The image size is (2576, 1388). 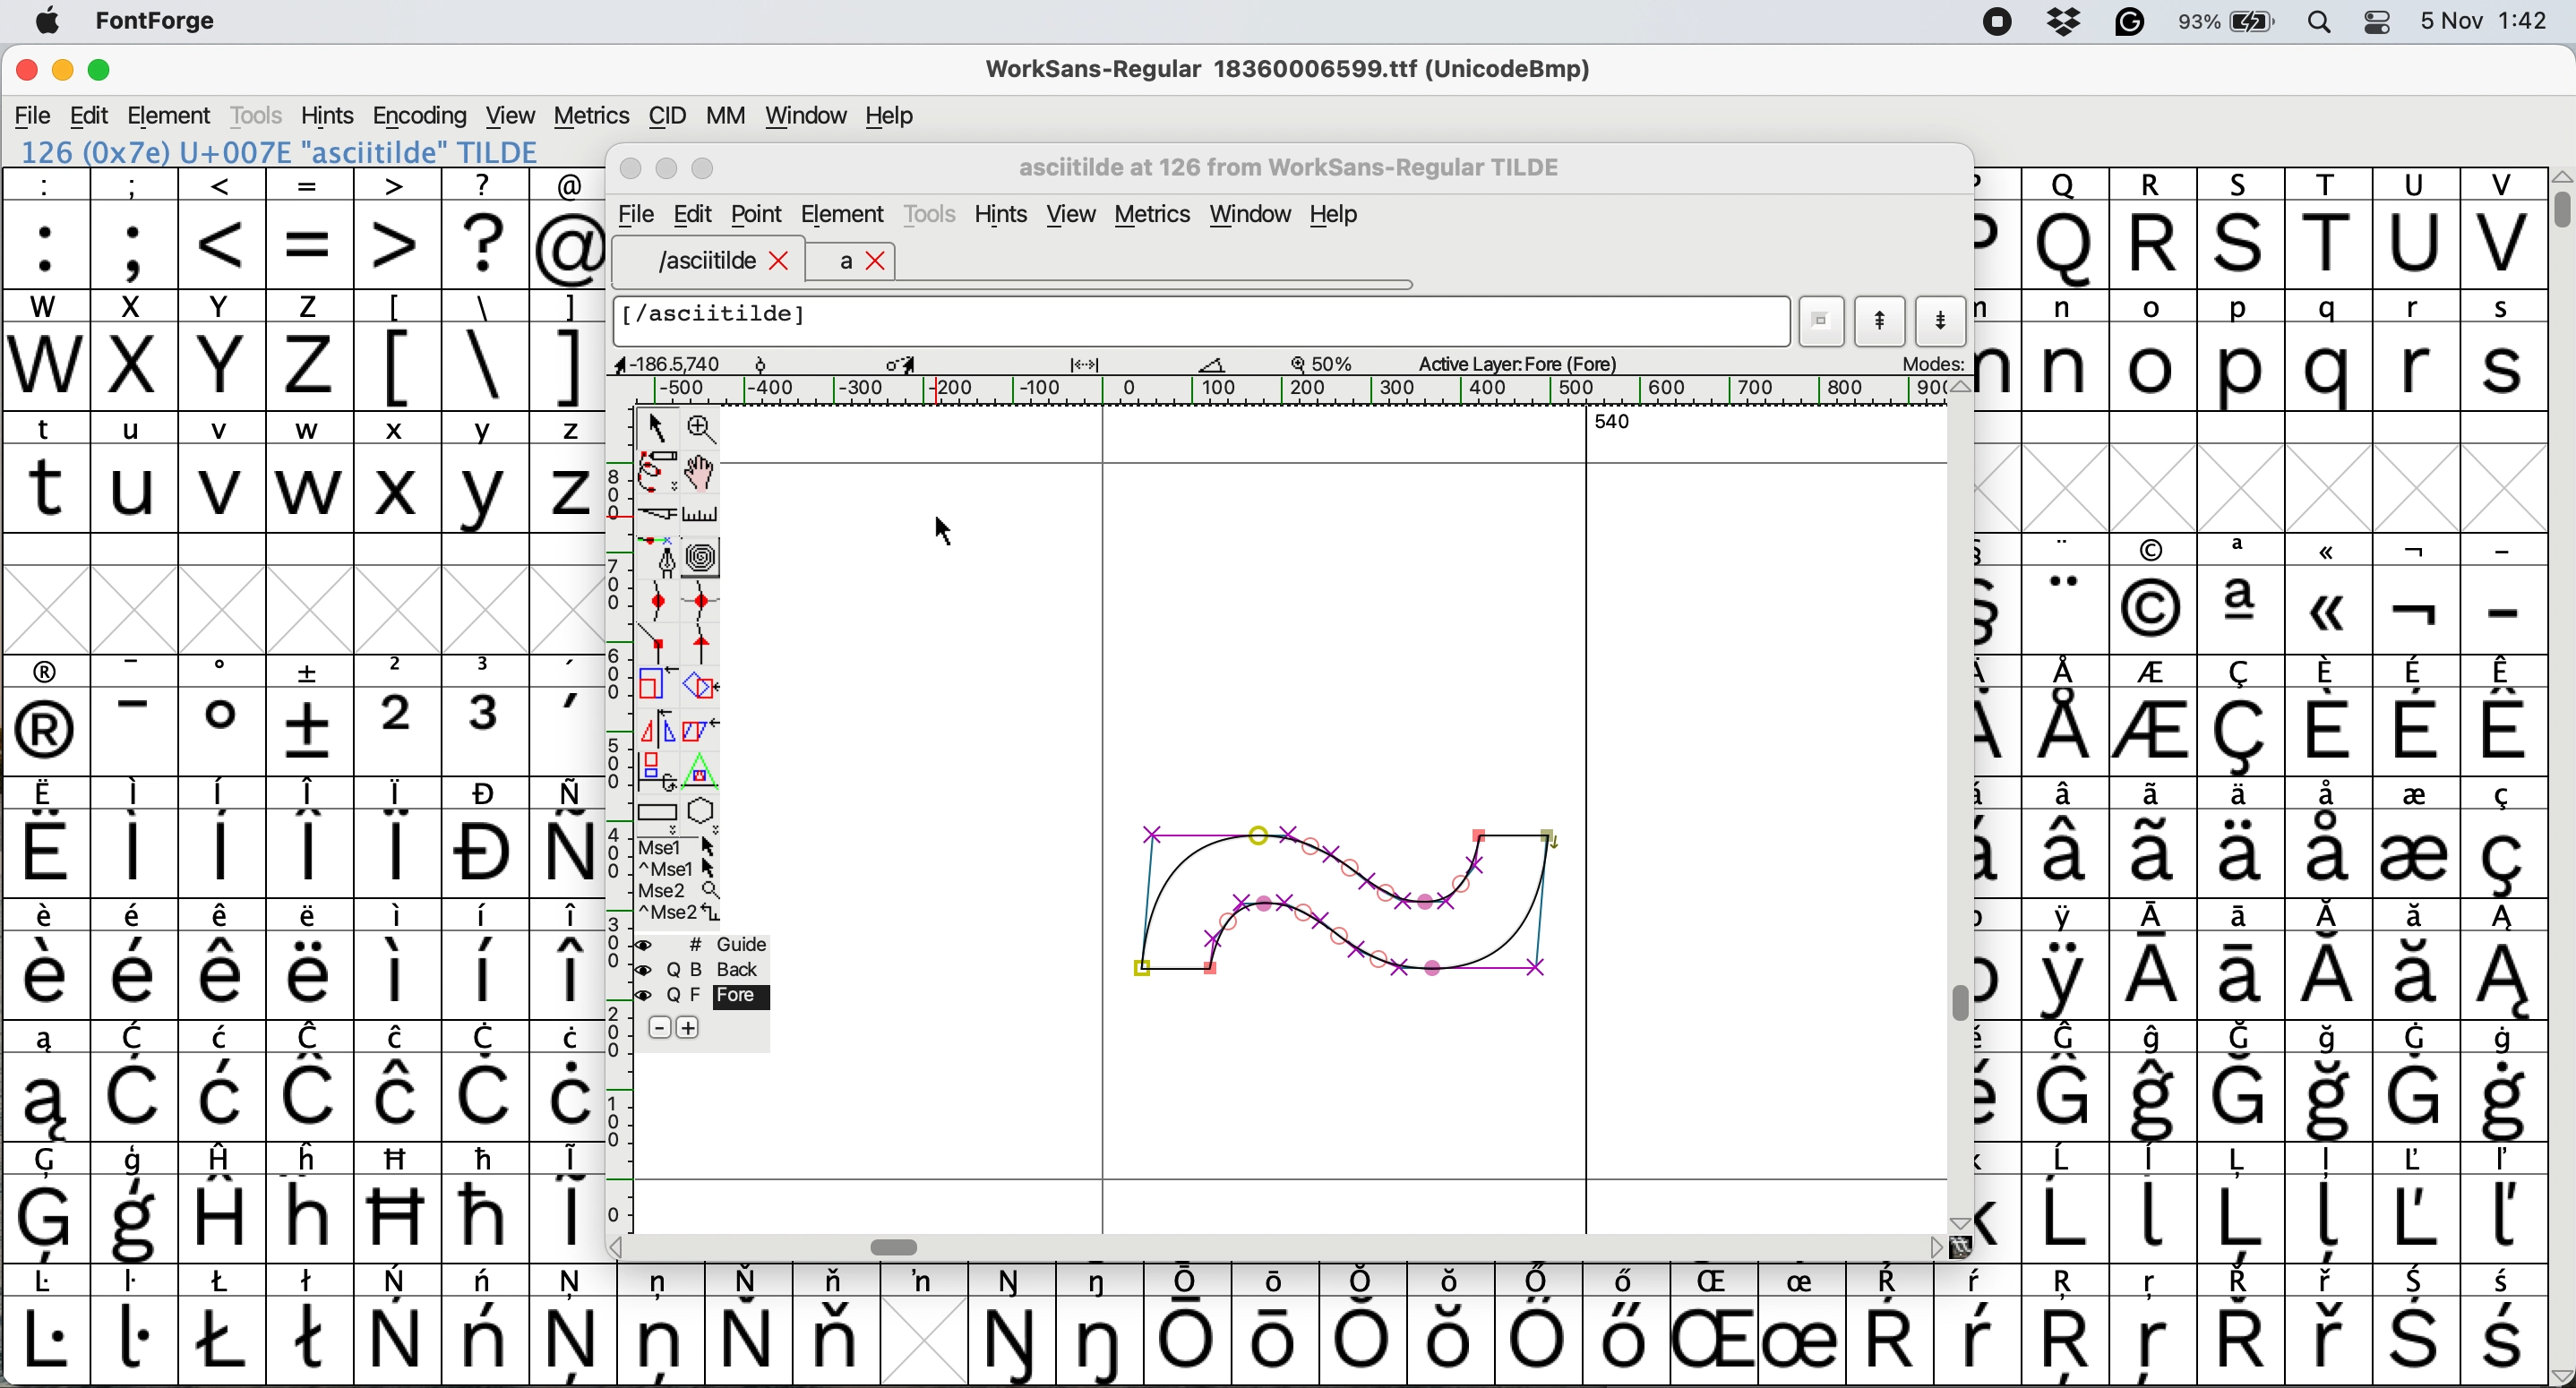 What do you see at coordinates (2153, 229) in the screenshot?
I see `R` at bounding box center [2153, 229].